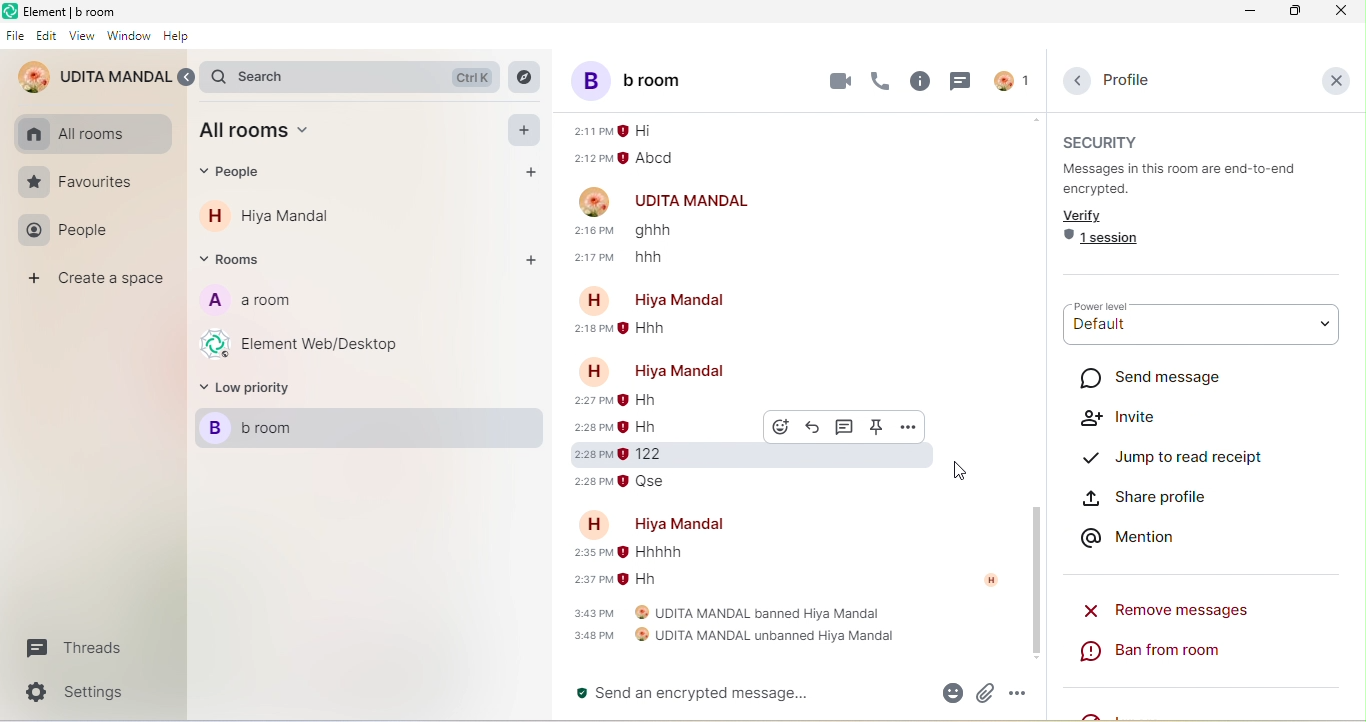  What do you see at coordinates (1336, 79) in the screenshot?
I see `close` at bounding box center [1336, 79].